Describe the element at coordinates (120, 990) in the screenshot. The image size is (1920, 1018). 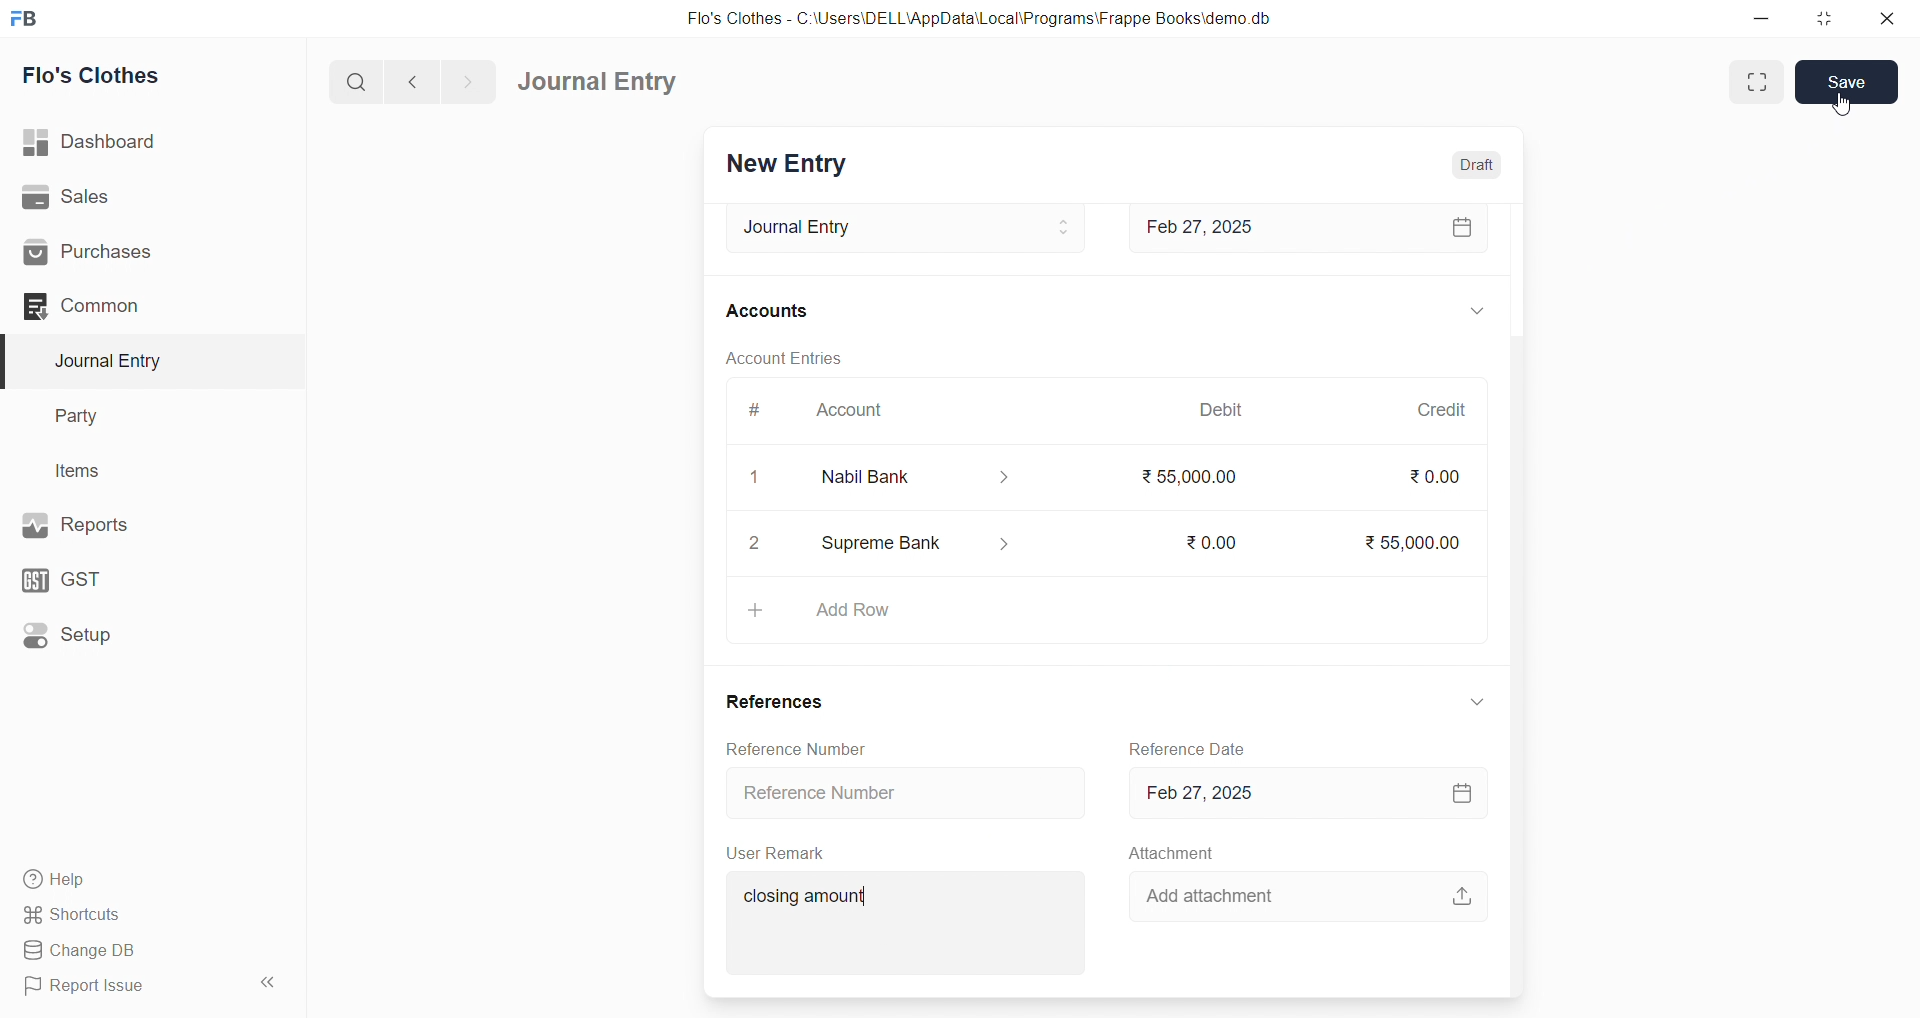
I see `Report Issue` at that location.